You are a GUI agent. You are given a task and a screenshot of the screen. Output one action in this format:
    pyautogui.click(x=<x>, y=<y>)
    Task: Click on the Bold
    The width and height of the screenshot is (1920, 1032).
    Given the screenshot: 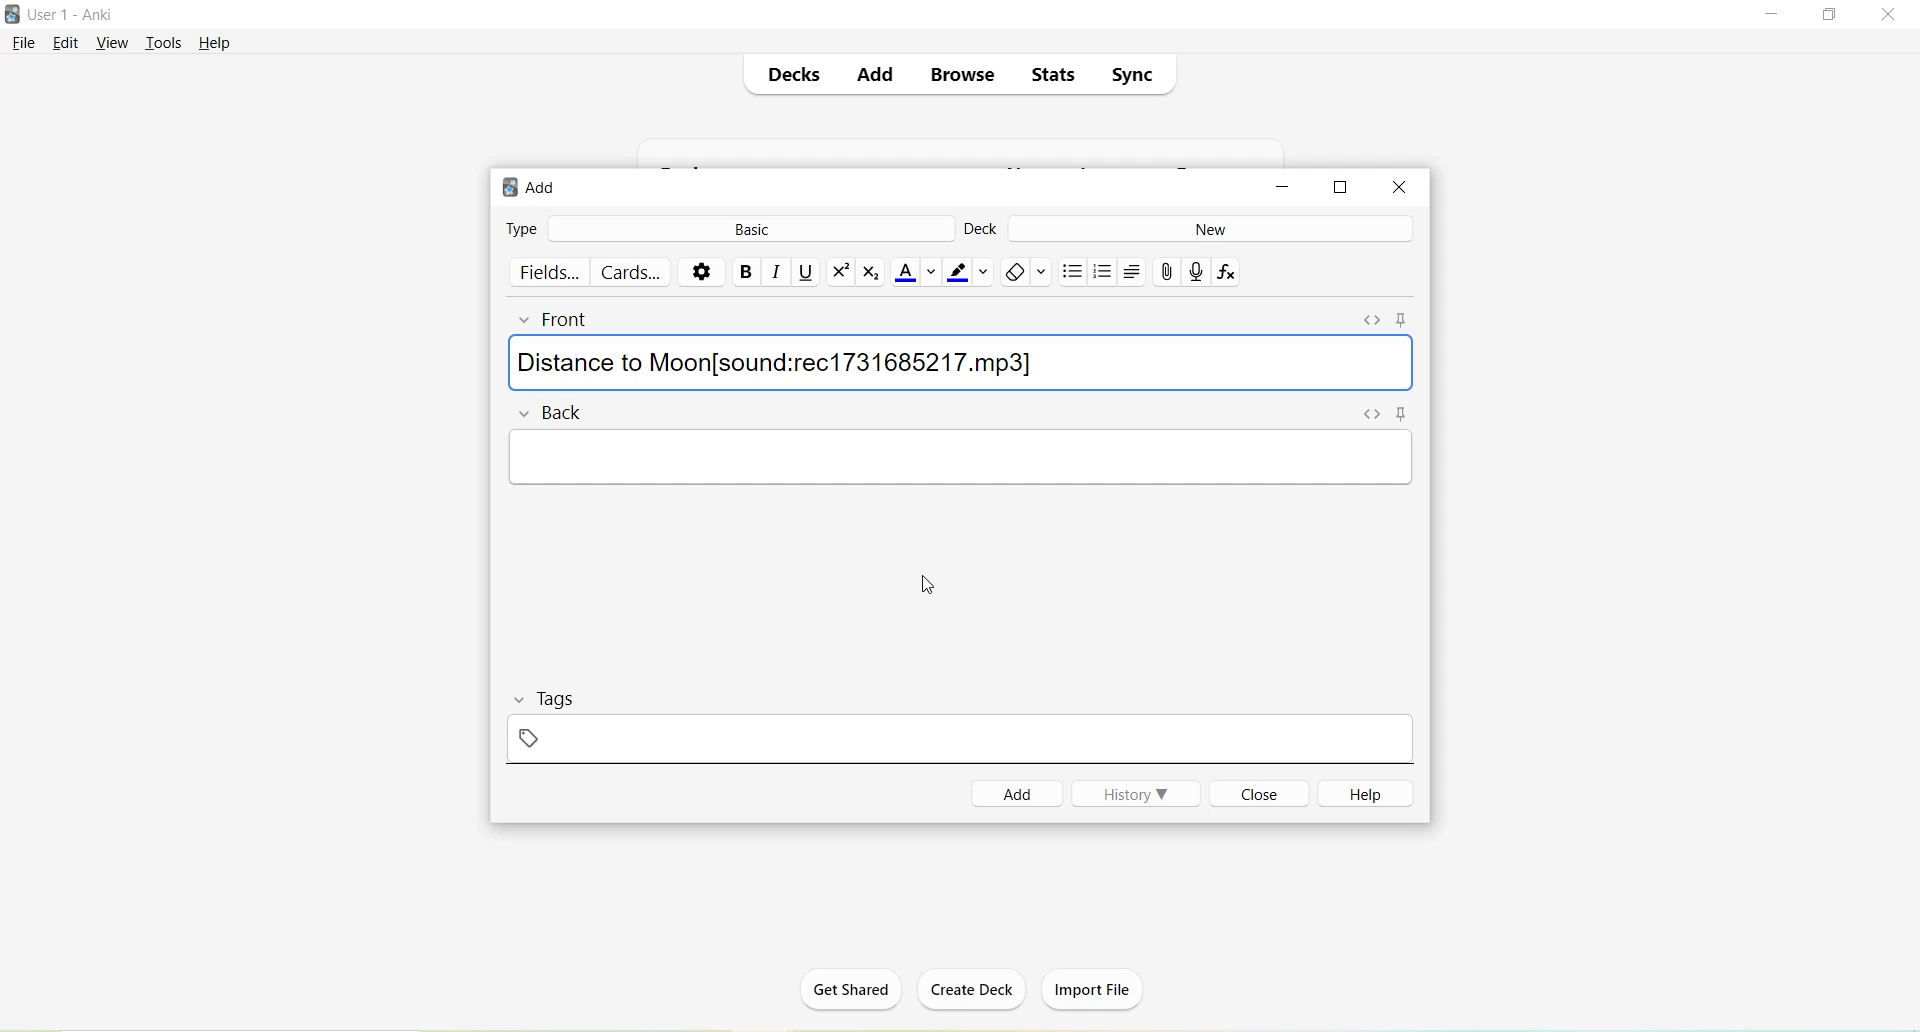 What is the action you would take?
    pyautogui.click(x=746, y=271)
    